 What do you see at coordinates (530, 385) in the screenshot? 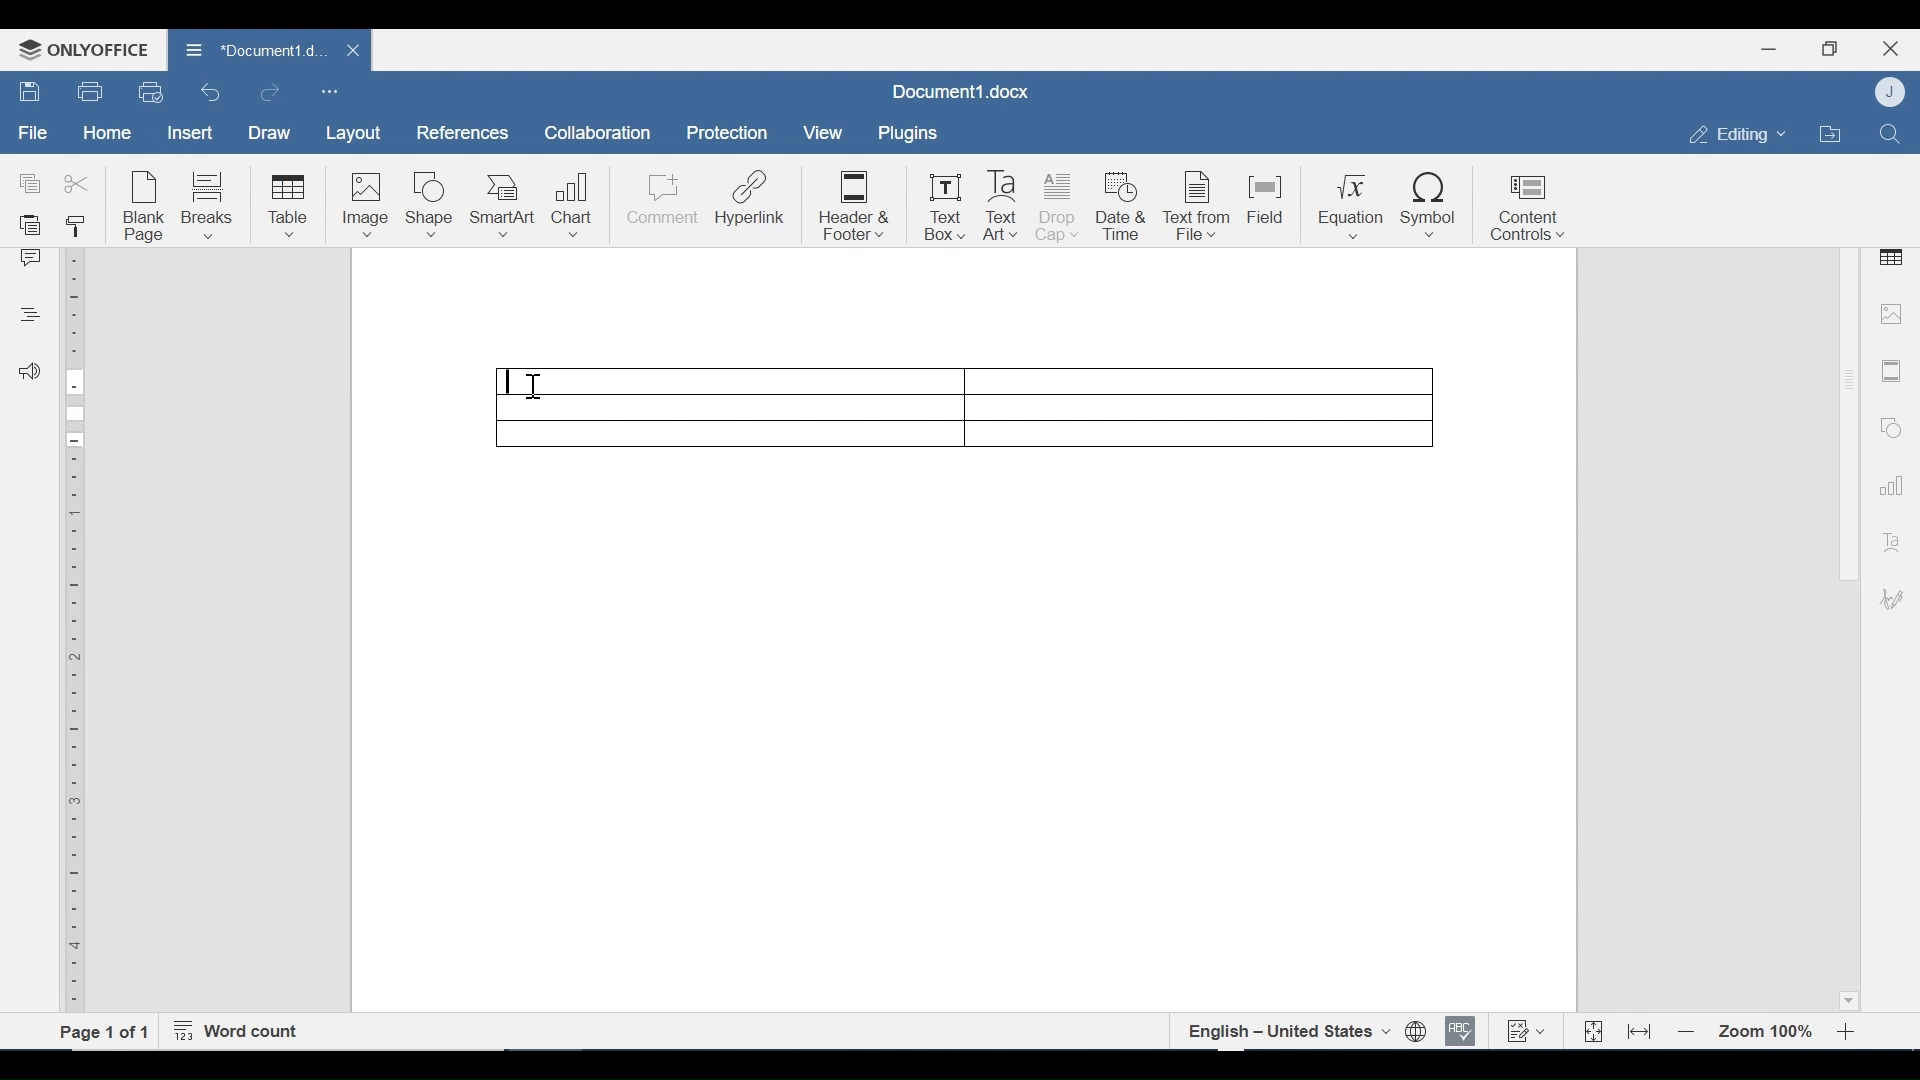
I see `Insertion cursor` at bounding box center [530, 385].